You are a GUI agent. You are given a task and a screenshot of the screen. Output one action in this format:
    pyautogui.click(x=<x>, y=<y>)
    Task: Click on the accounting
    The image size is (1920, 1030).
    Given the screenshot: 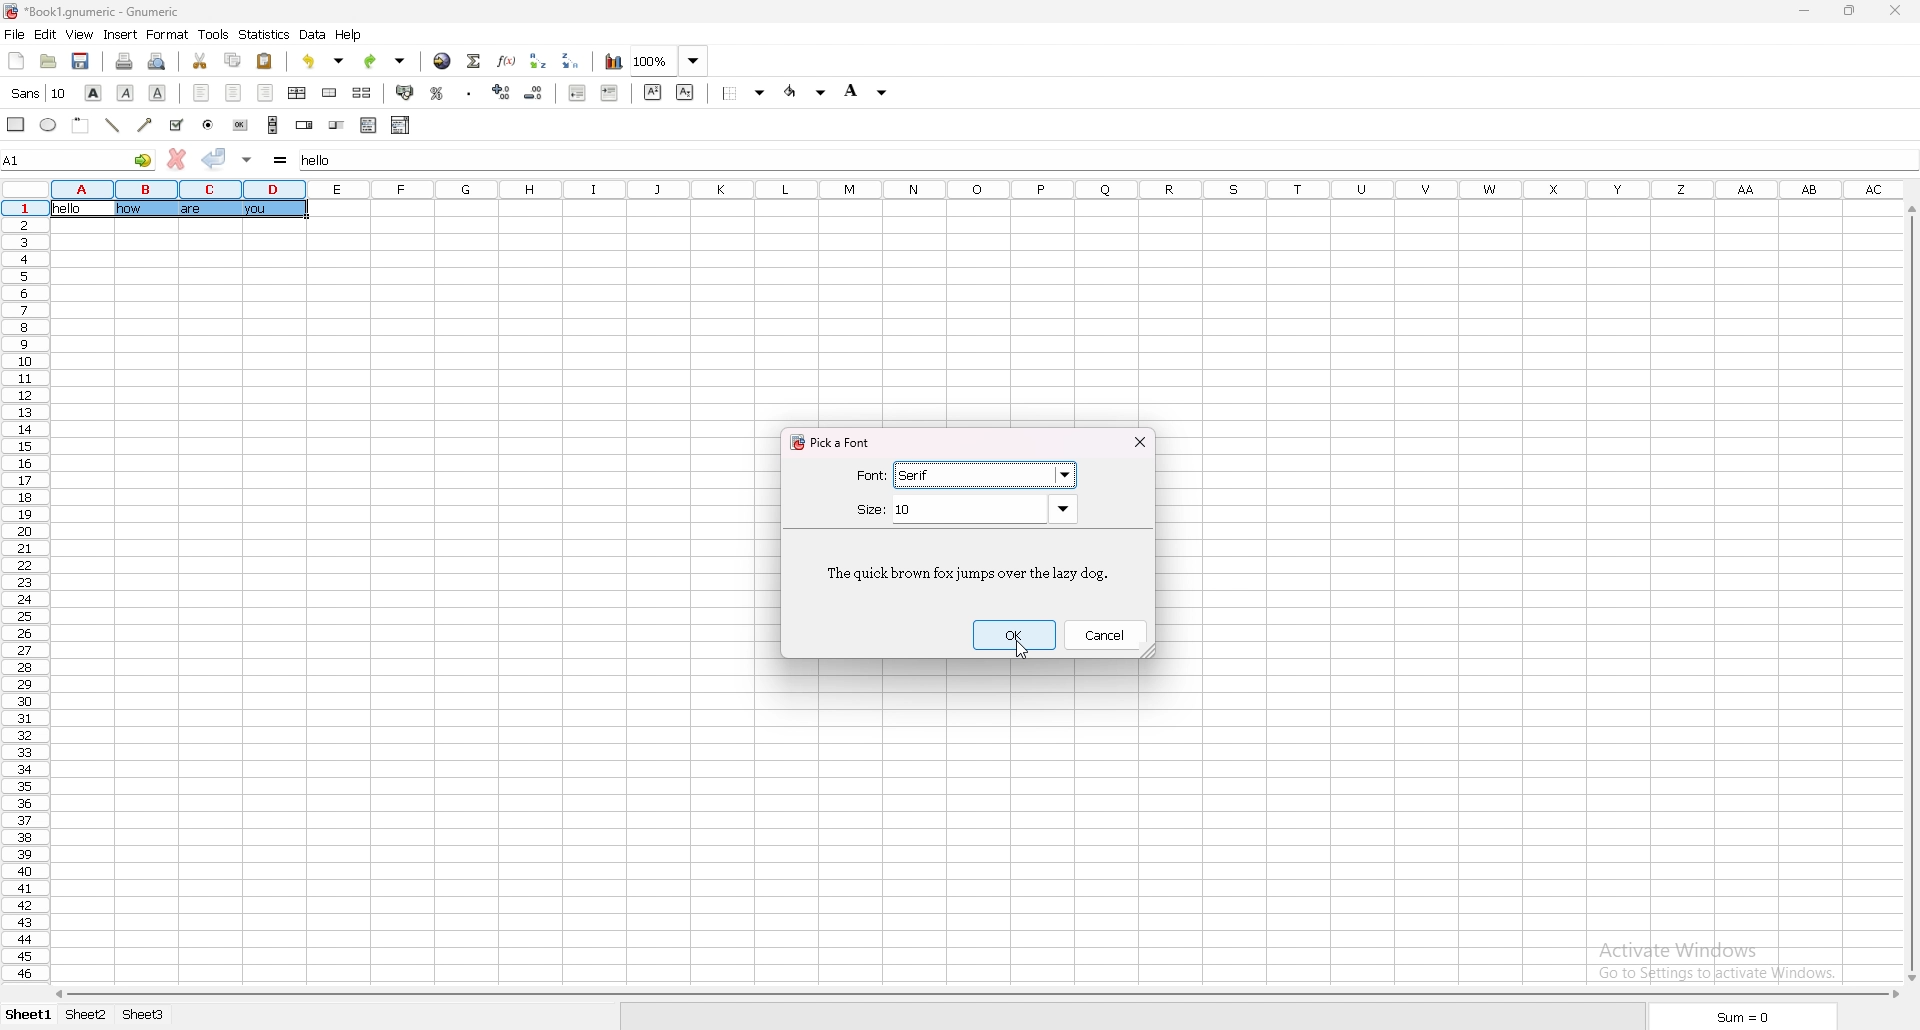 What is the action you would take?
    pyautogui.click(x=407, y=93)
    